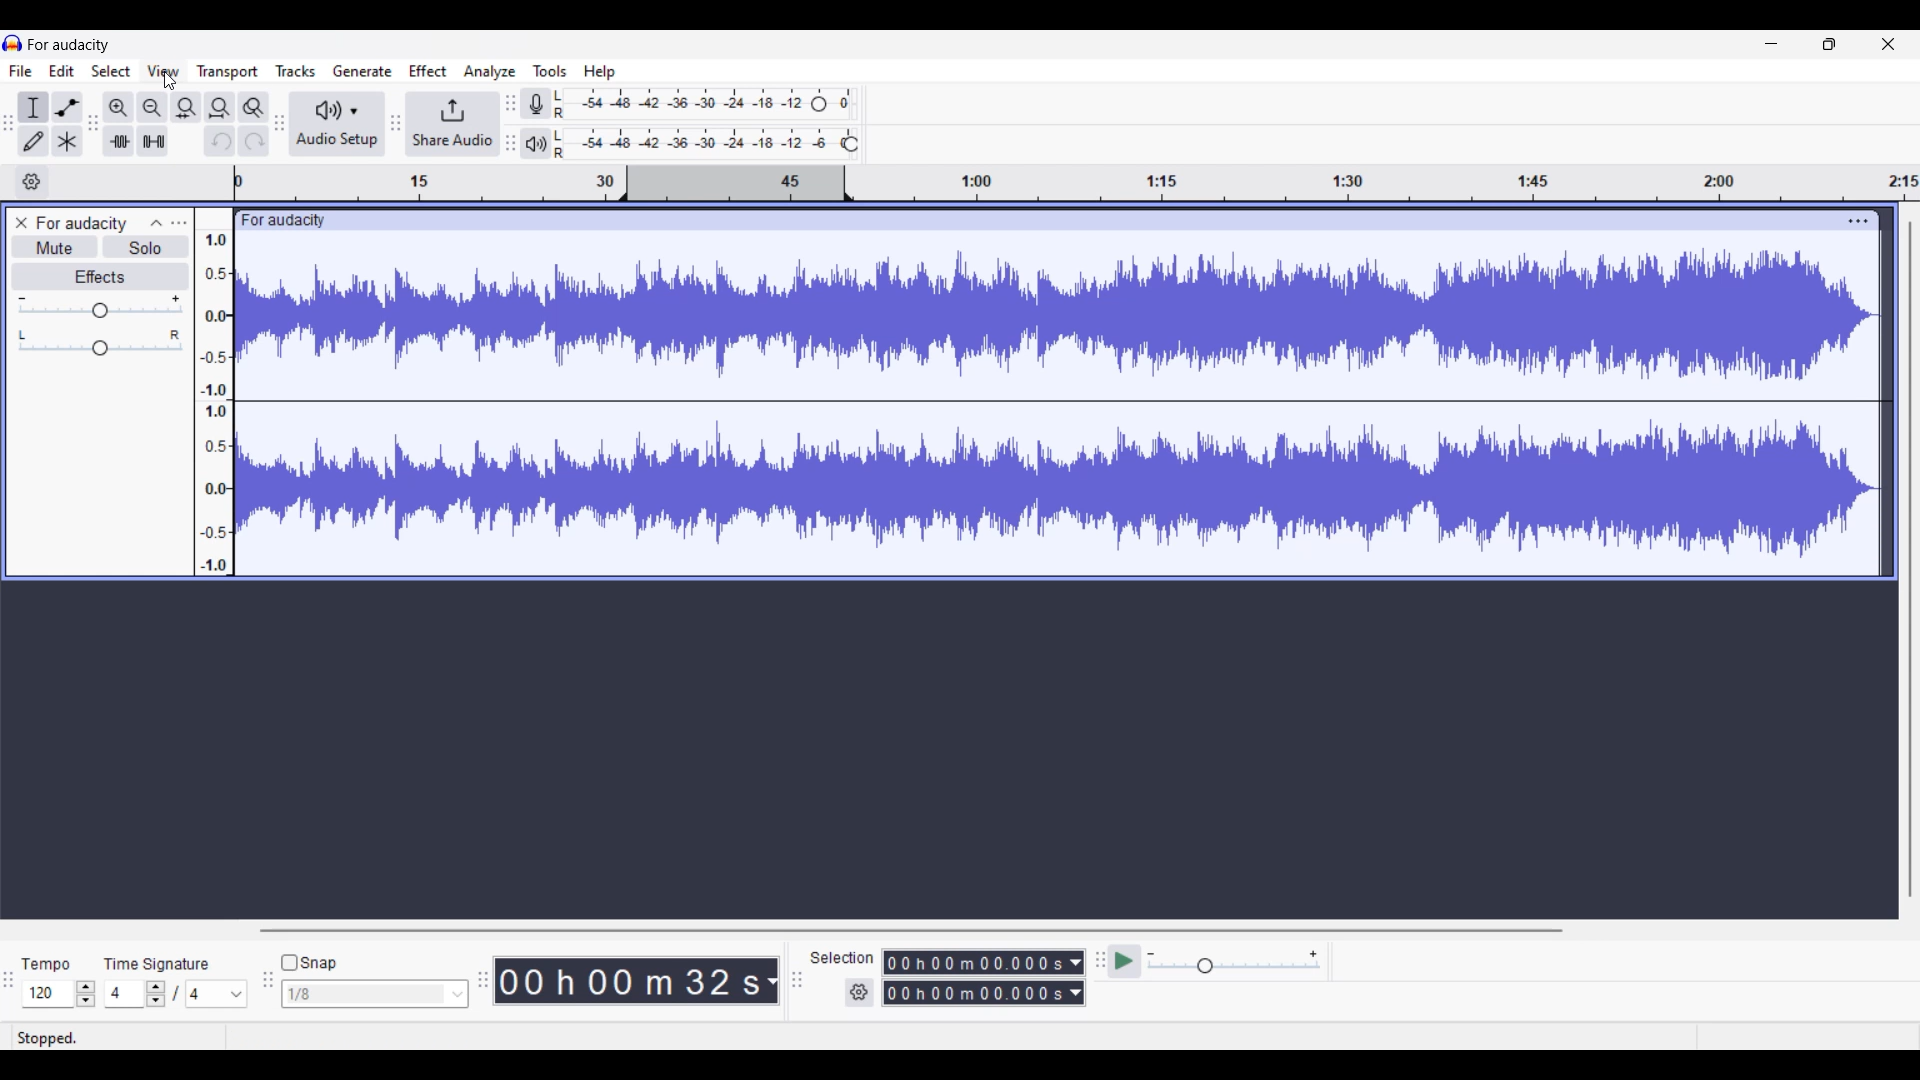 This screenshot has width=1920, height=1080. What do you see at coordinates (85, 993) in the screenshot?
I see `Increase/Decrease tempo` at bounding box center [85, 993].